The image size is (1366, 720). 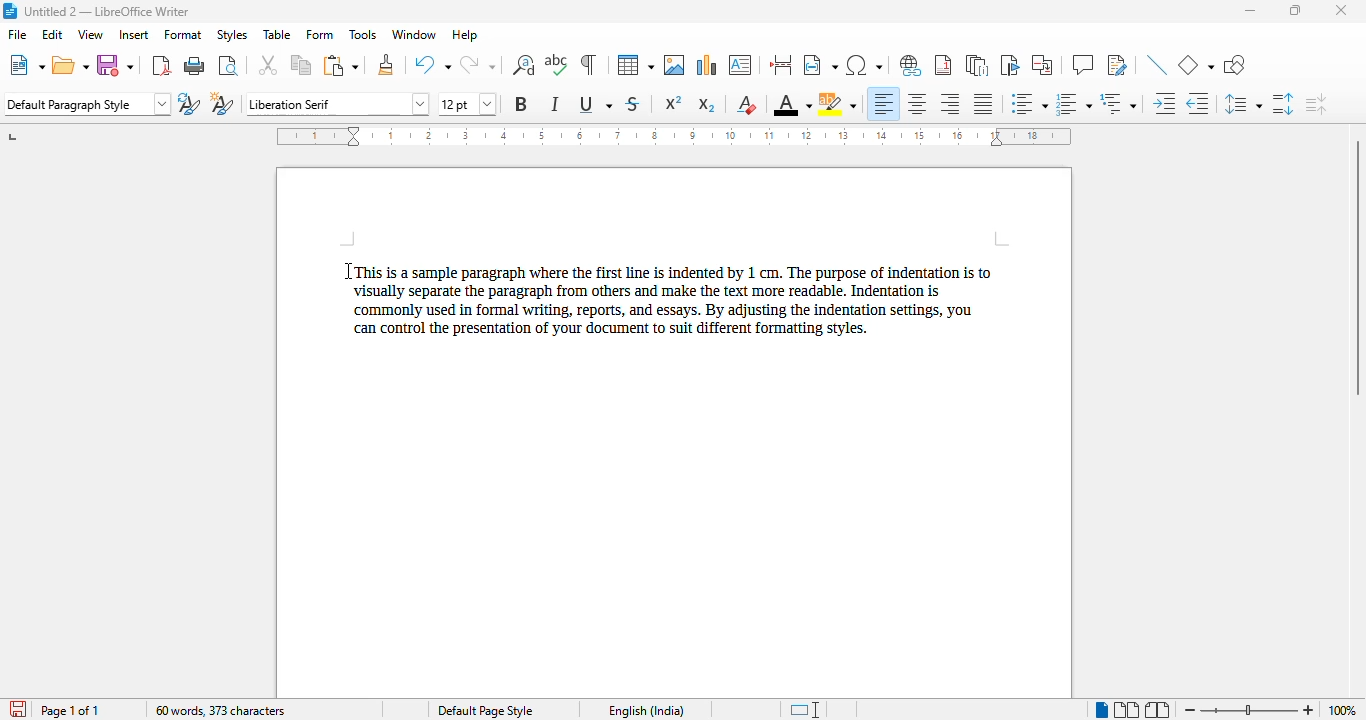 I want to click on maximize, so click(x=1296, y=11).